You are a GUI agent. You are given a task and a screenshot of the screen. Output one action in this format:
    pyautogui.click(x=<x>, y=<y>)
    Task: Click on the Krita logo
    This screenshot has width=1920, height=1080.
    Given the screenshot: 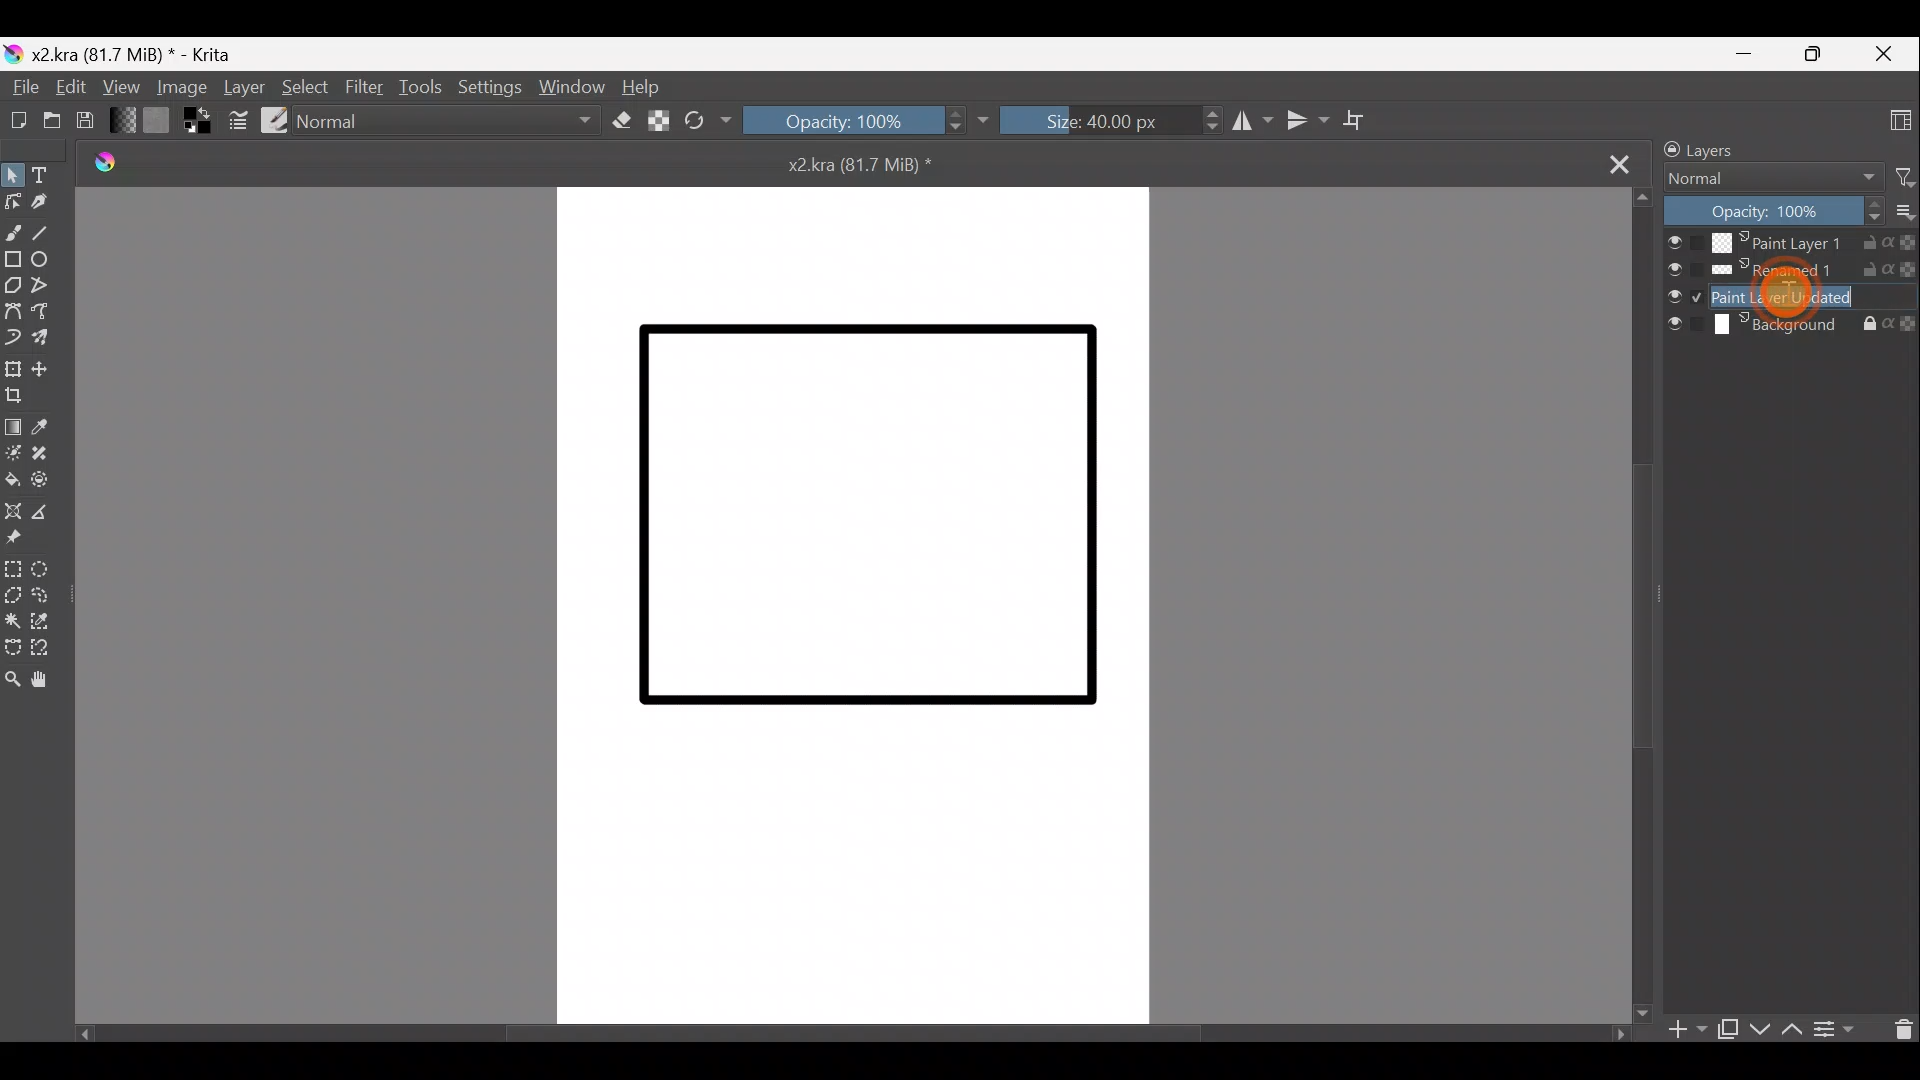 What is the action you would take?
    pyautogui.click(x=111, y=161)
    